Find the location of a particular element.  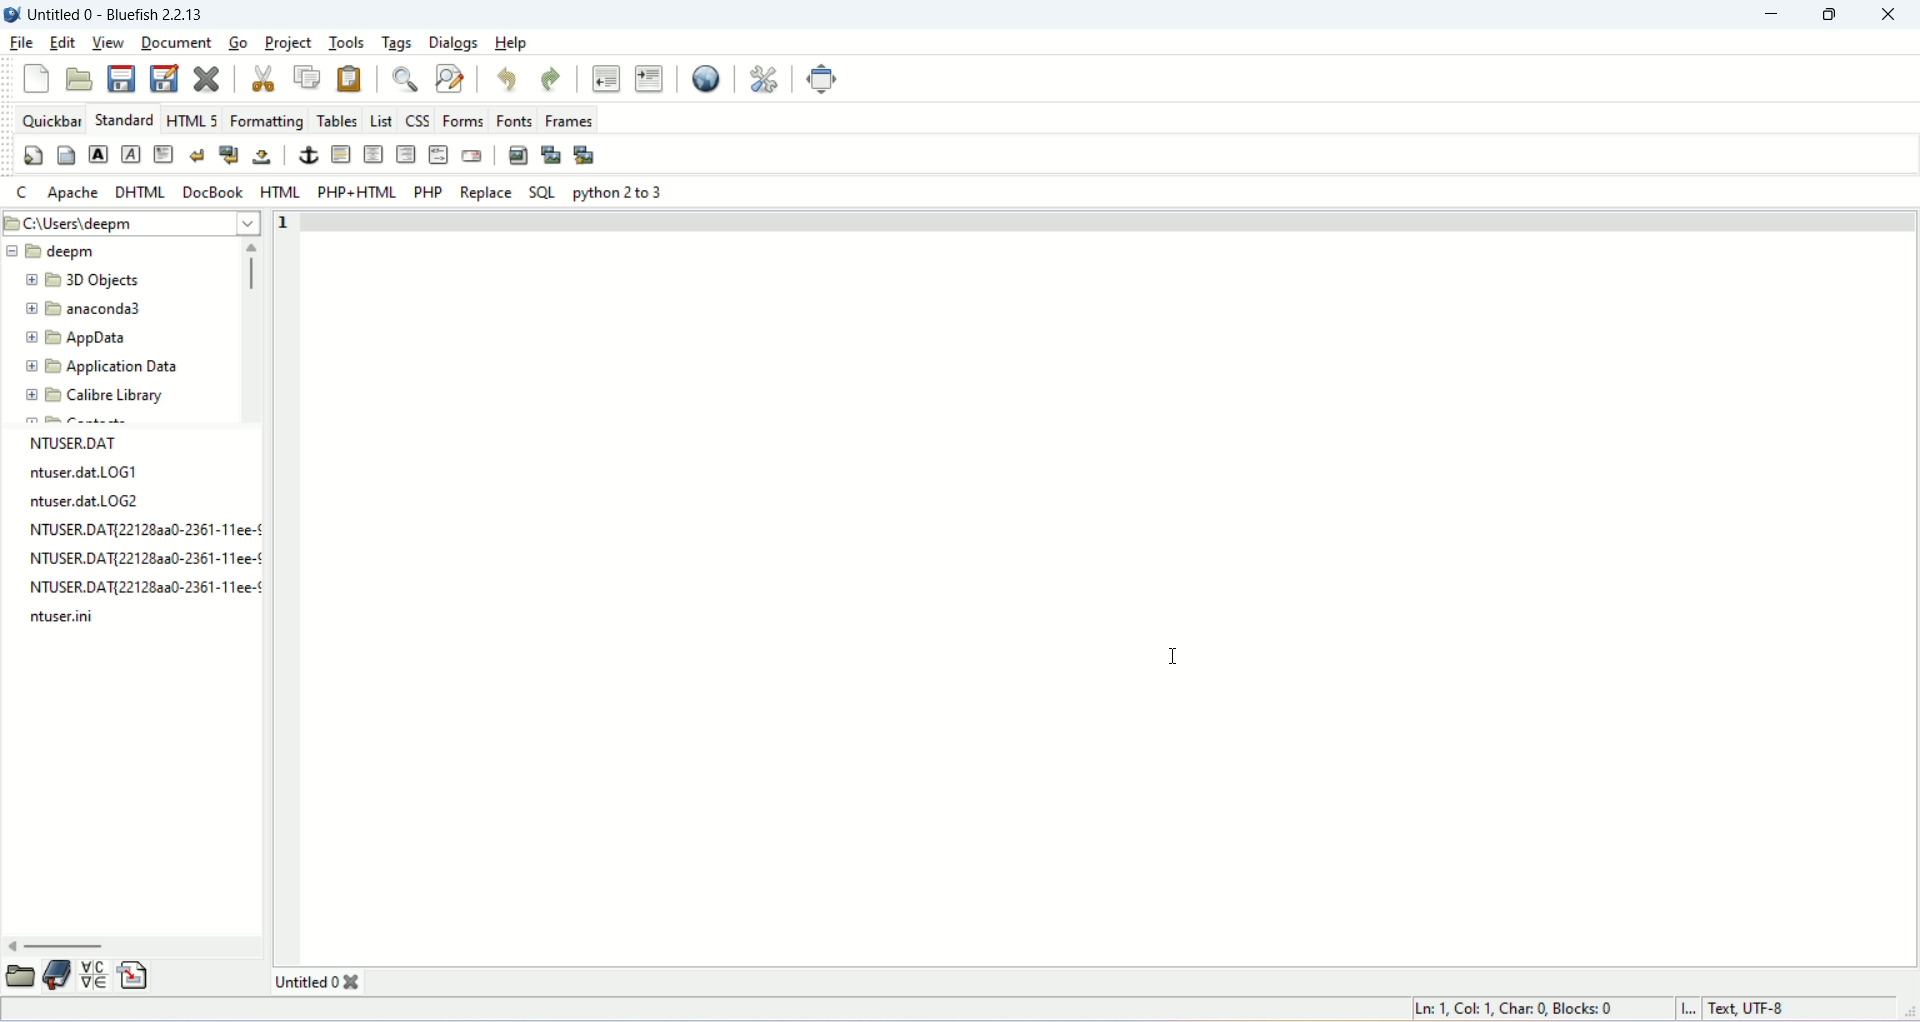

logo is located at coordinates (12, 13).